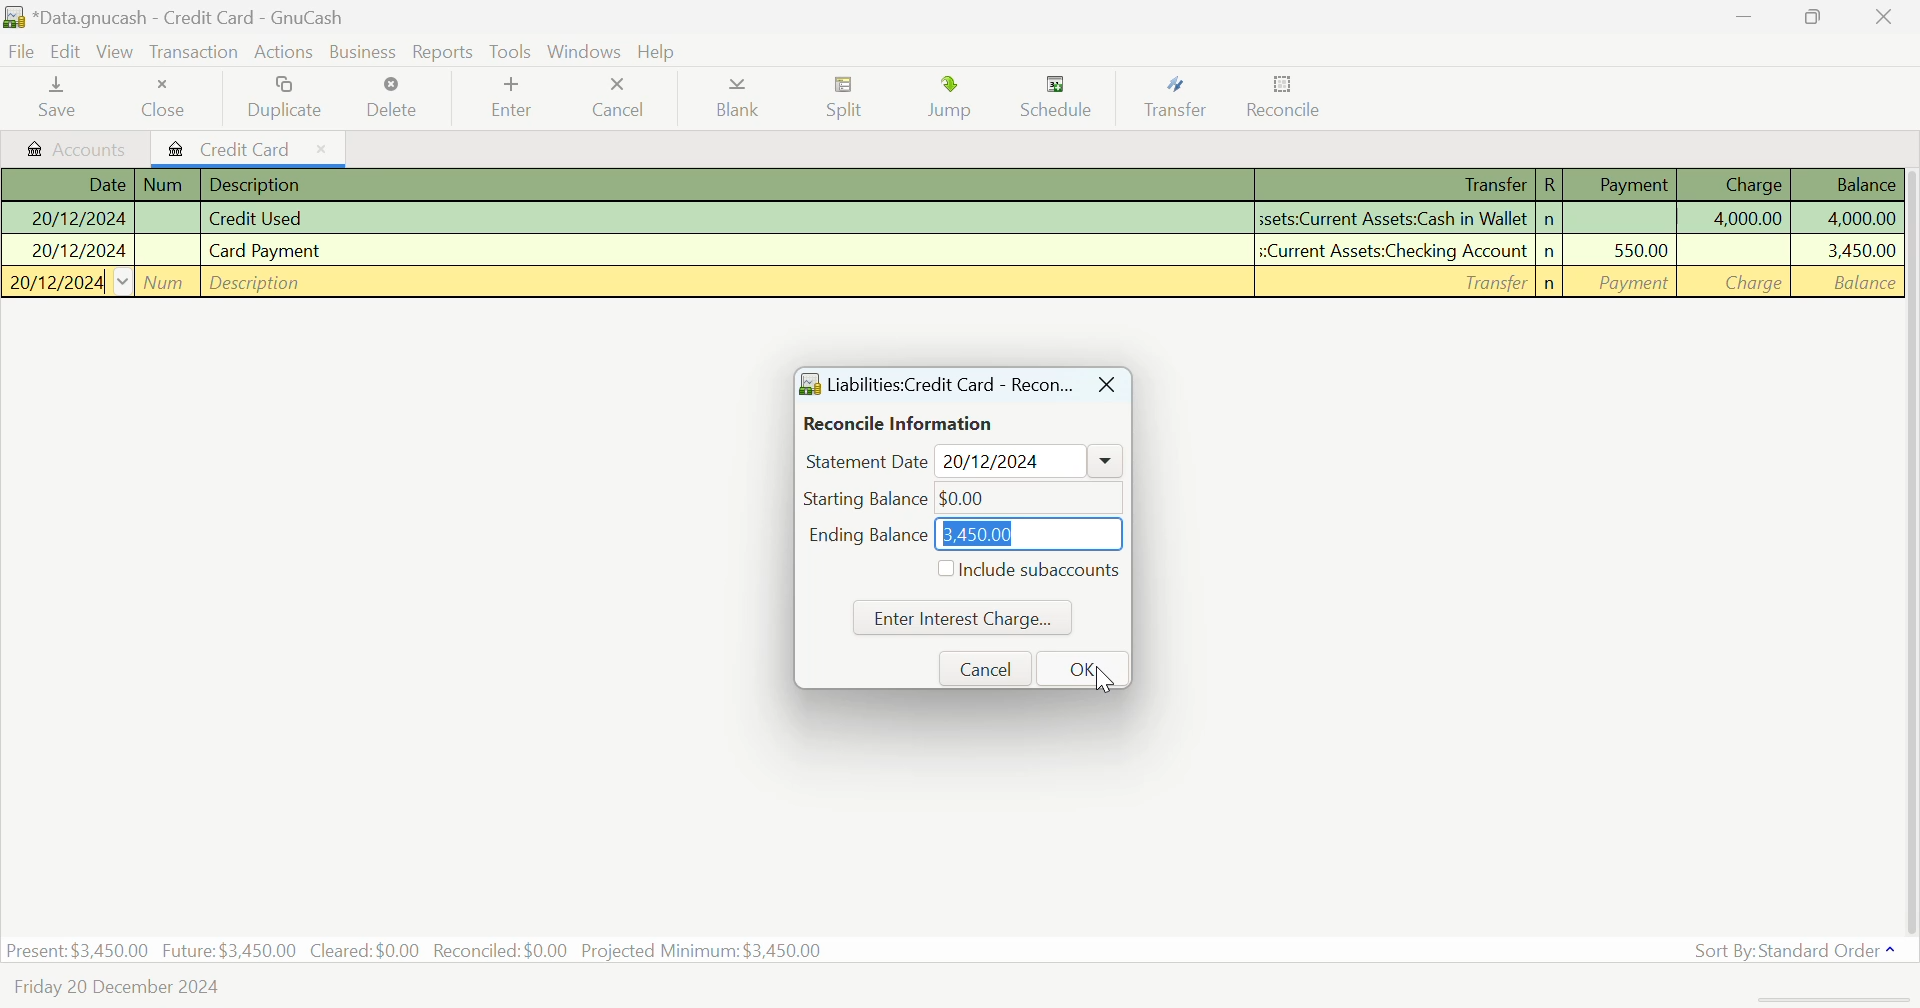 This screenshot has height=1008, width=1920. I want to click on Reports, so click(444, 50).